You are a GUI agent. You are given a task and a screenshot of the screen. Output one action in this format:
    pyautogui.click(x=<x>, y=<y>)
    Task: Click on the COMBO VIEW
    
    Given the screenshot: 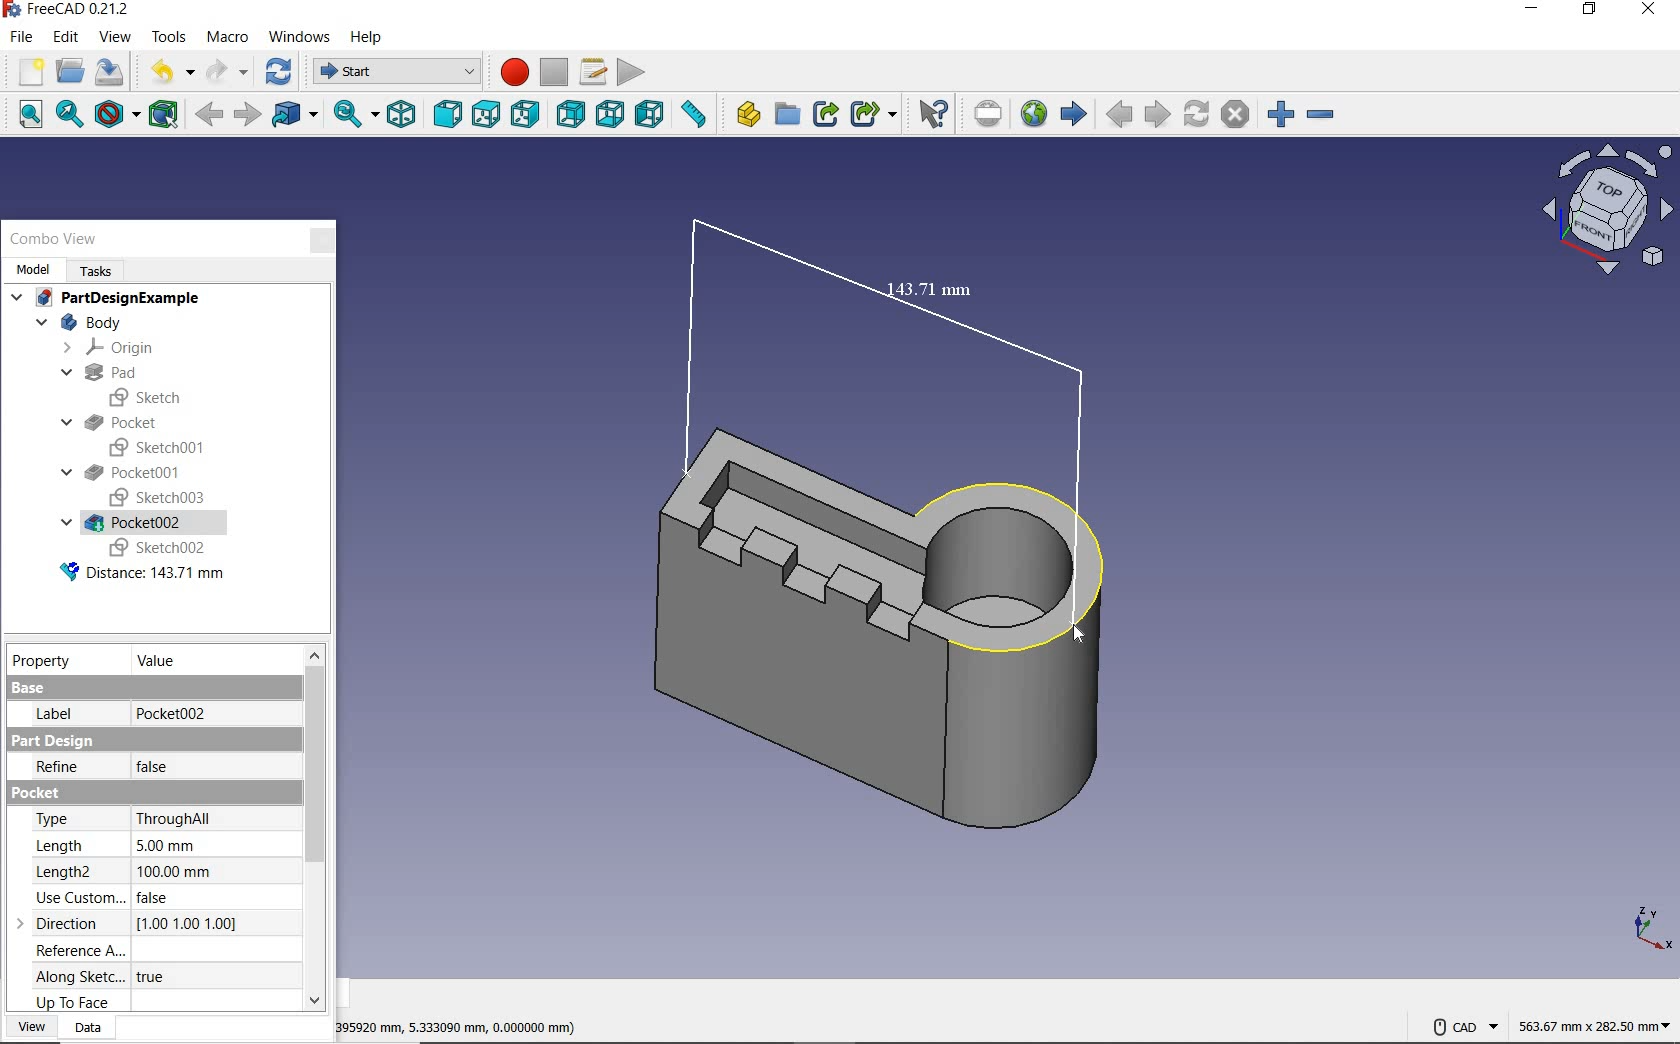 What is the action you would take?
    pyautogui.click(x=55, y=239)
    